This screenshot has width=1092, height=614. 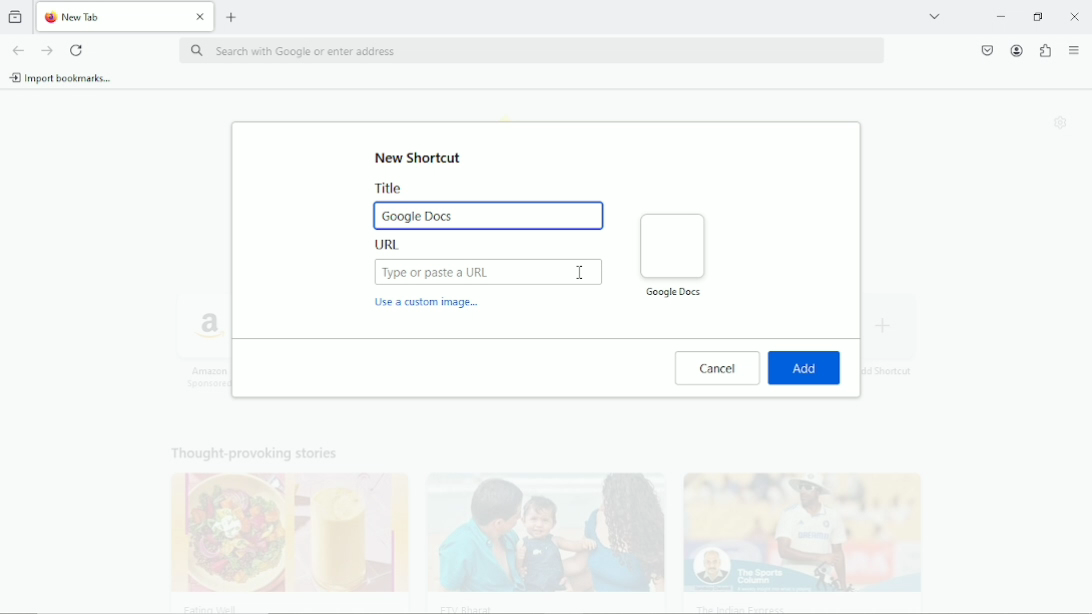 What do you see at coordinates (1075, 16) in the screenshot?
I see `Close` at bounding box center [1075, 16].